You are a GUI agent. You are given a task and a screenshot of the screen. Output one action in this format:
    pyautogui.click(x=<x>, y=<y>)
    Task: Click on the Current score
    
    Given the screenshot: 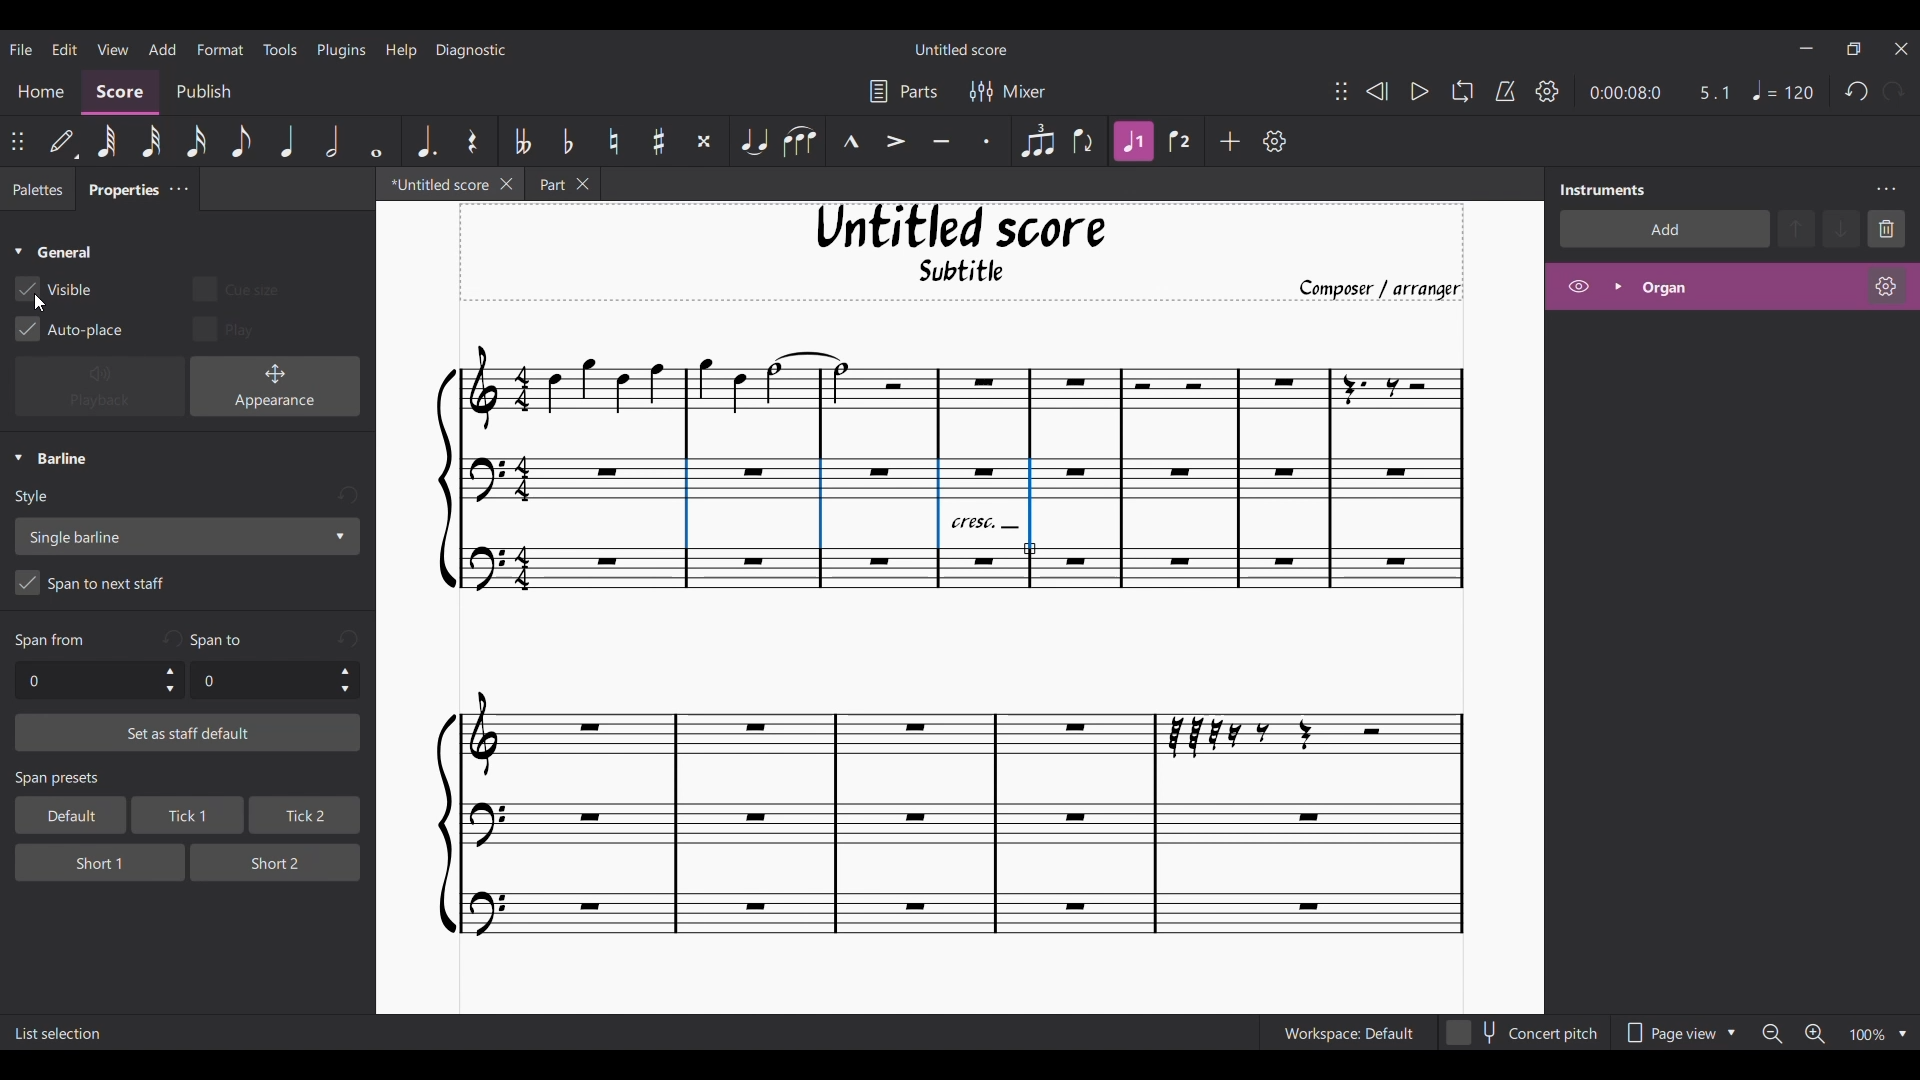 What is the action you would take?
    pyautogui.click(x=939, y=646)
    